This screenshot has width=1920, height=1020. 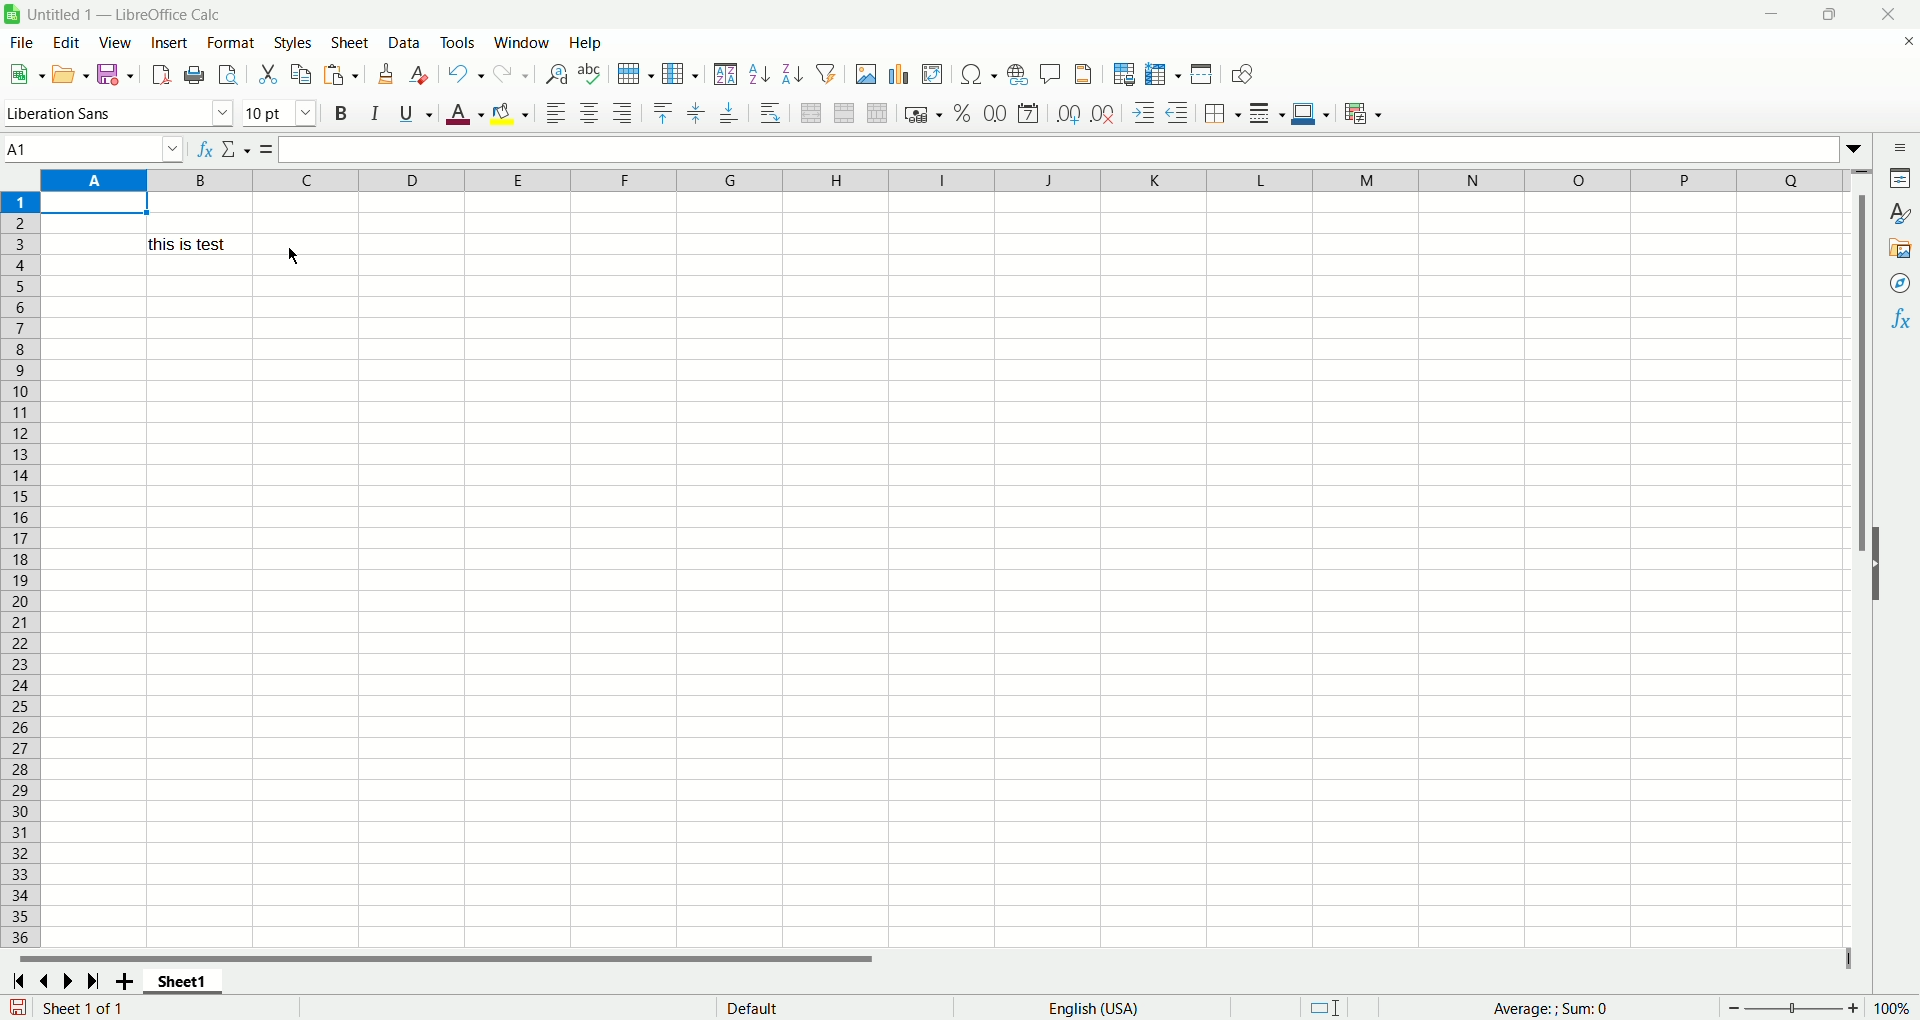 What do you see at coordinates (995, 111) in the screenshot?
I see `format as number` at bounding box center [995, 111].